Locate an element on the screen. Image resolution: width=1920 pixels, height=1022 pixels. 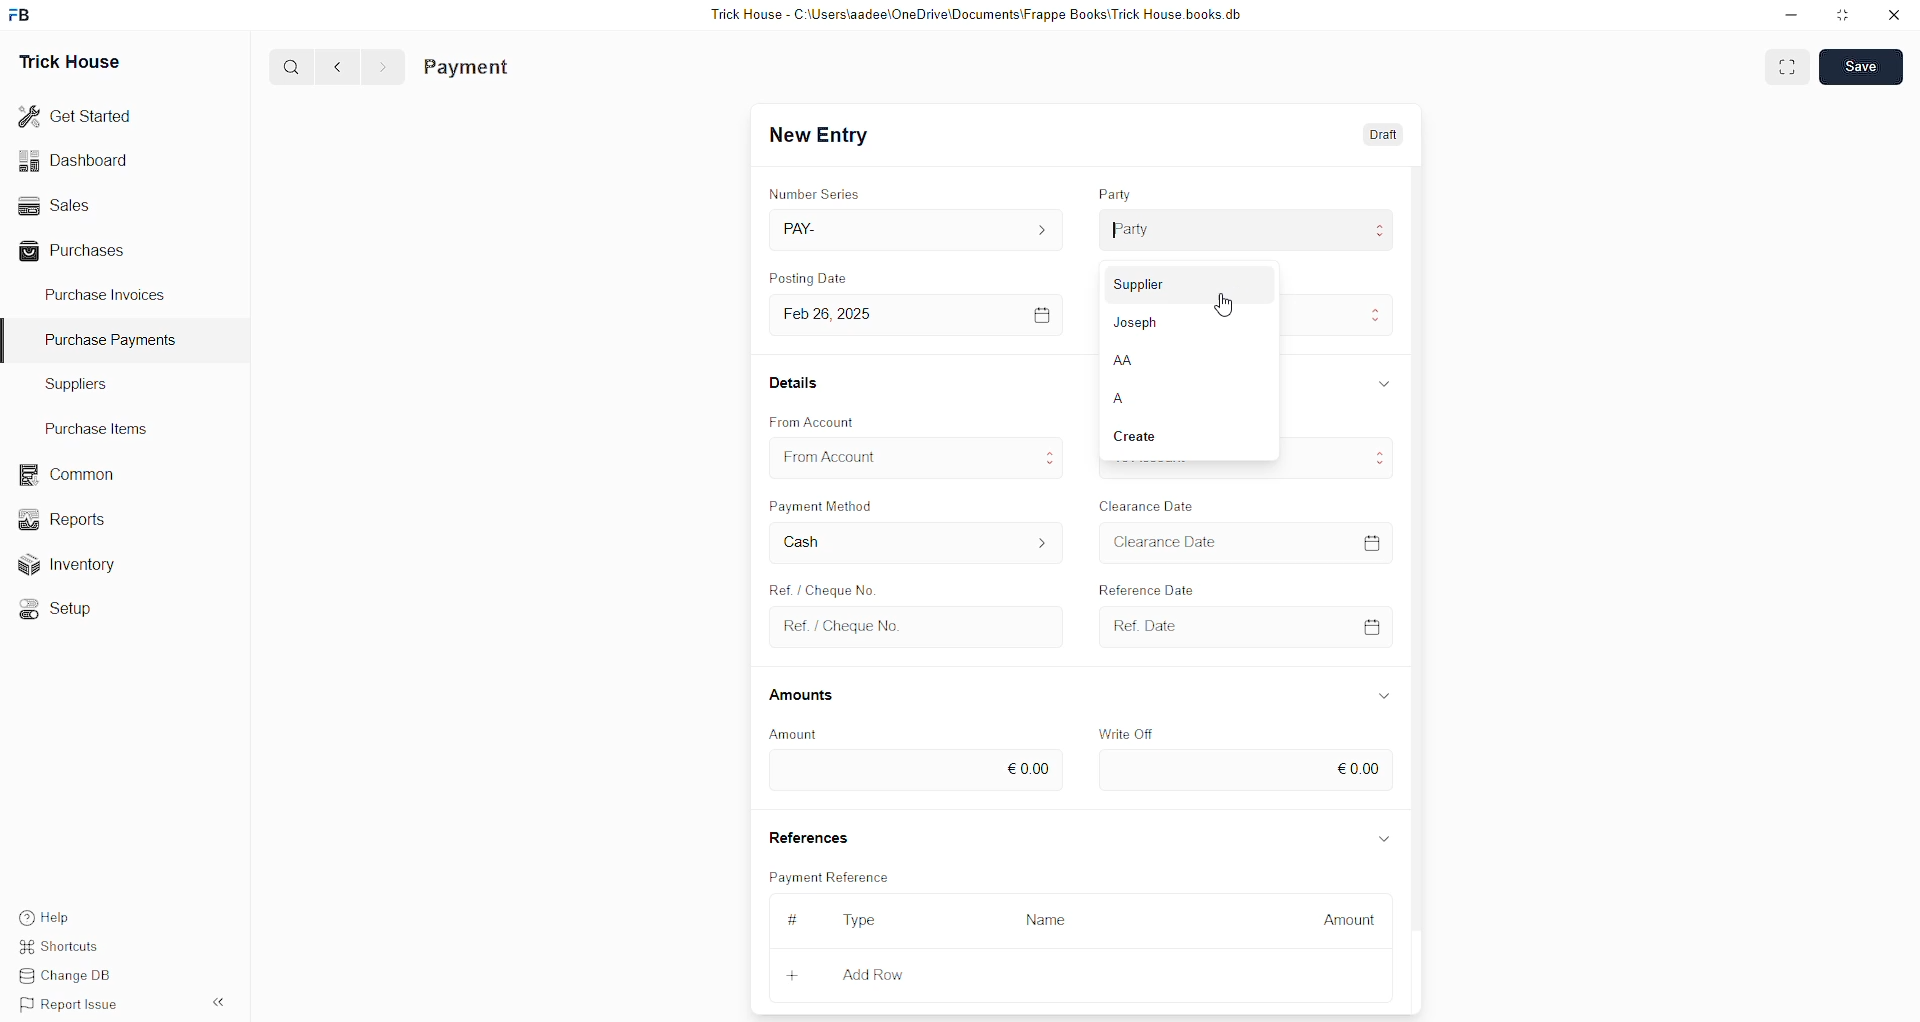
Reports is located at coordinates (63, 518).